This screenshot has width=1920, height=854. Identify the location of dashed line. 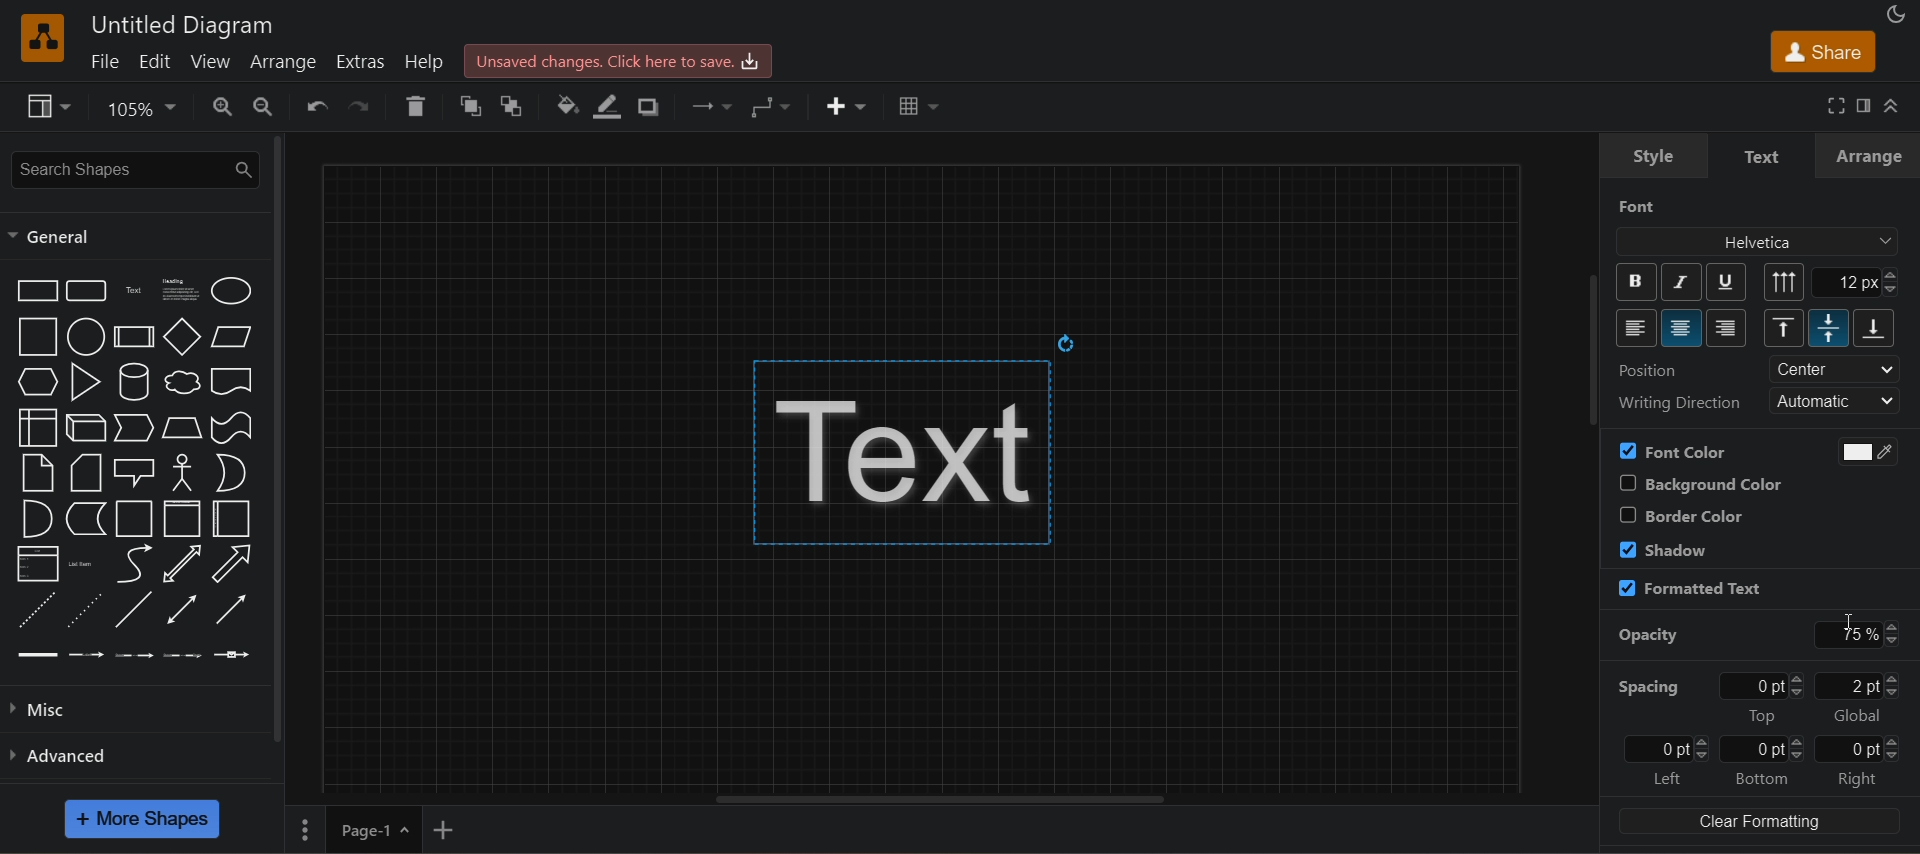
(38, 610).